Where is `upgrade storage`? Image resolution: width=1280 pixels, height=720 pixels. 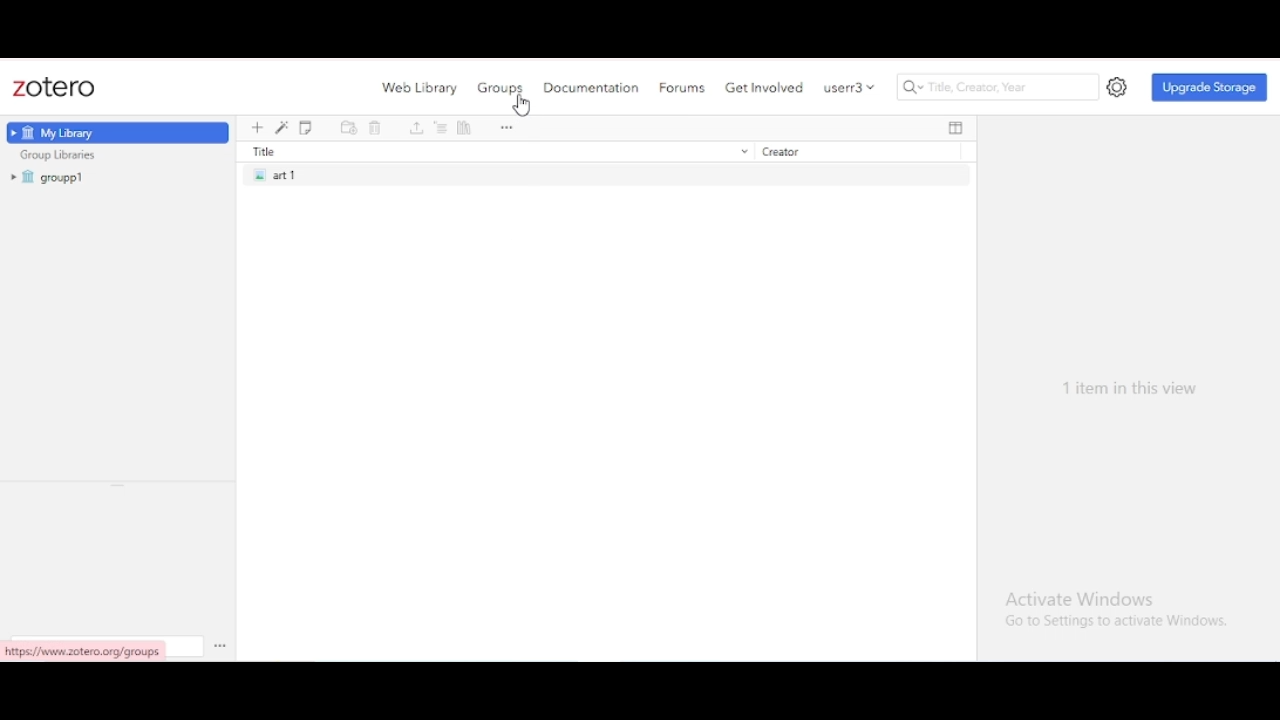 upgrade storage is located at coordinates (1210, 87).